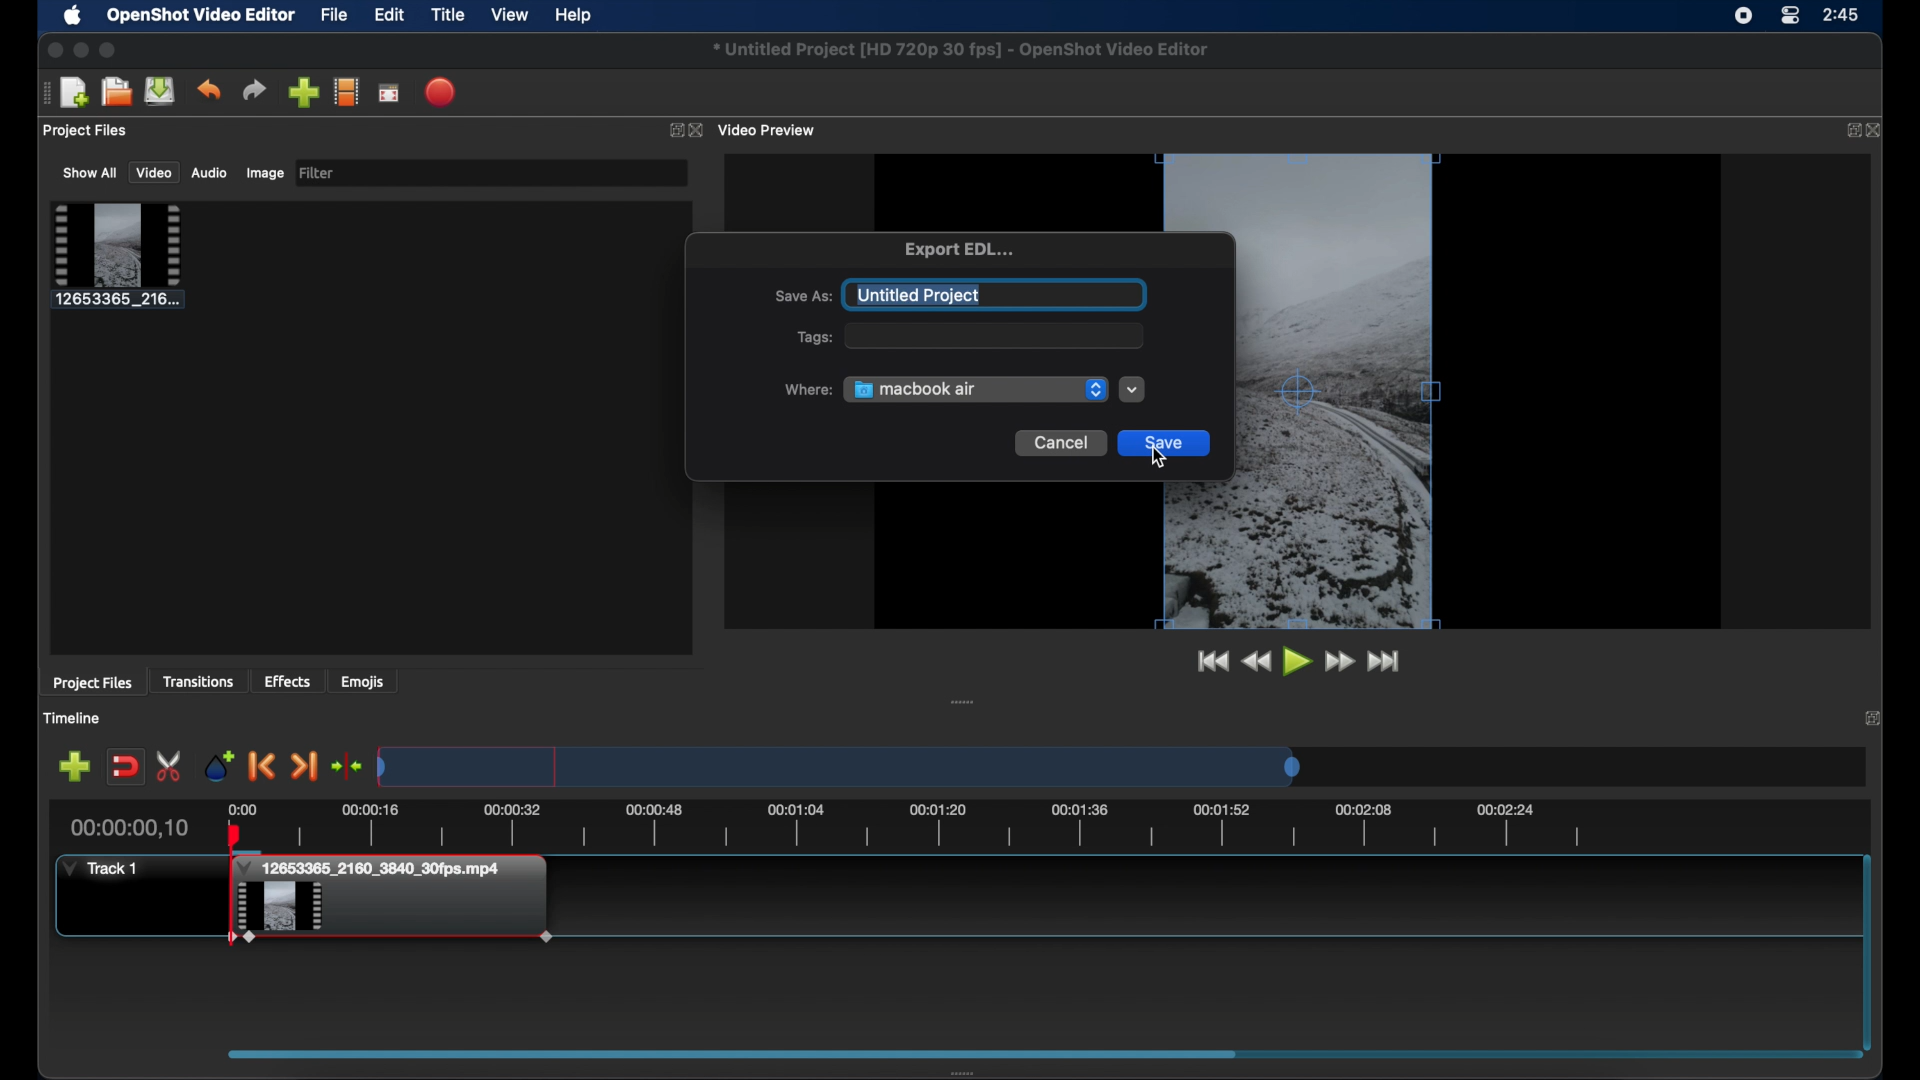  What do you see at coordinates (52, 51) in the screenshot?
I see `close` at bounding box center [52, 51].